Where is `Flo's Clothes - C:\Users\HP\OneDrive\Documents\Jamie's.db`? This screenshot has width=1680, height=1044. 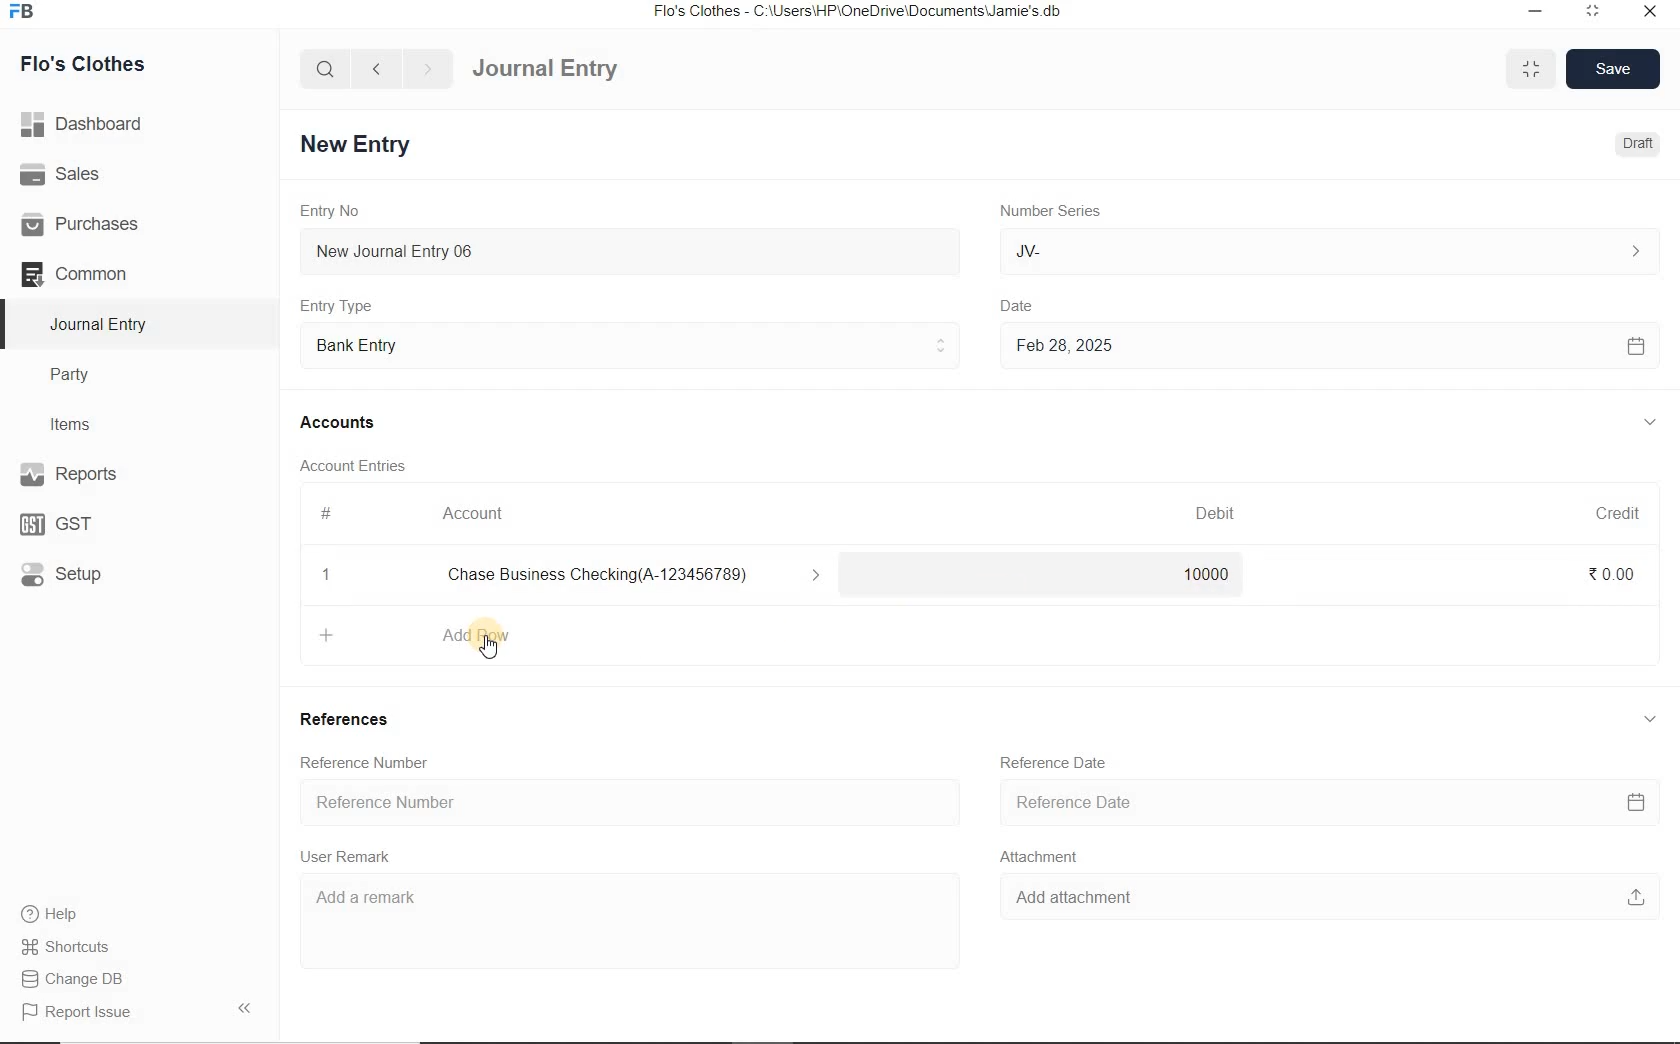 Flo's Clothes - C:\Users\HP\OneDrive\Documents\Jamie's.db is located at coordinates (859, 14).